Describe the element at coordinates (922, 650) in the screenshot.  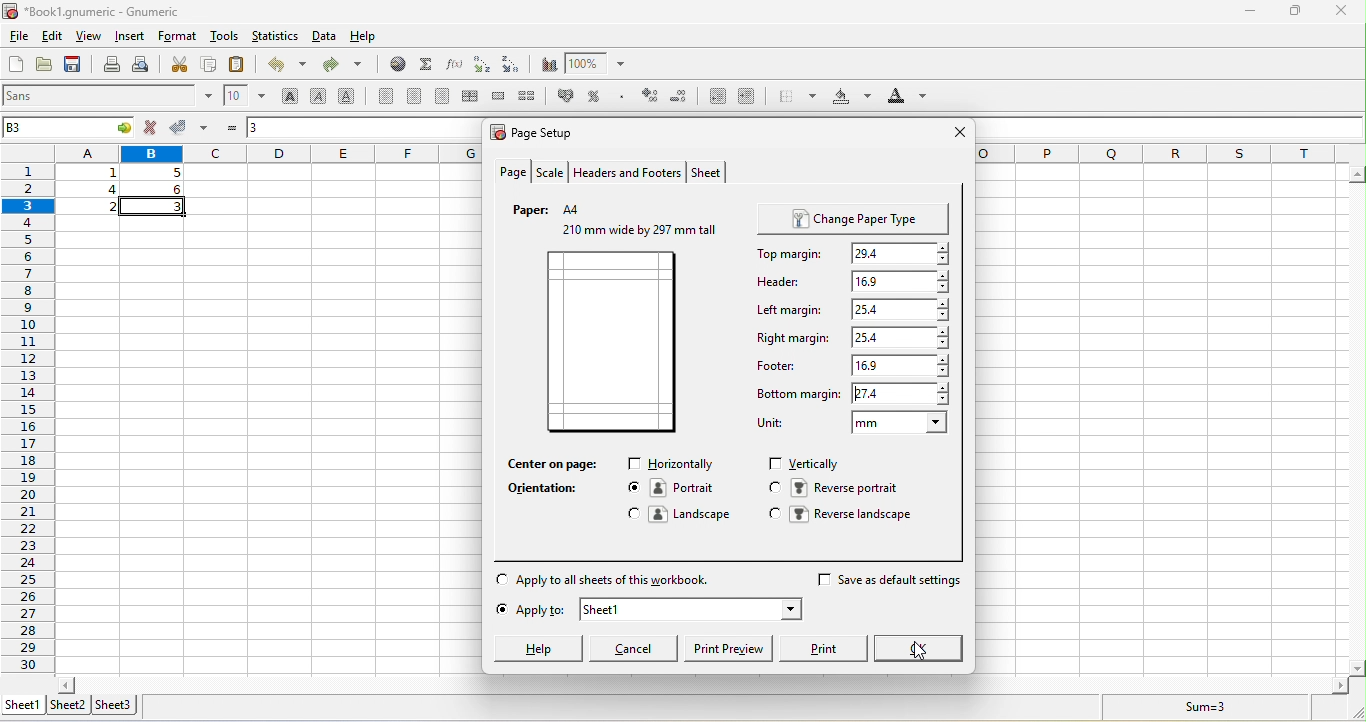
I see `ok` at that location.